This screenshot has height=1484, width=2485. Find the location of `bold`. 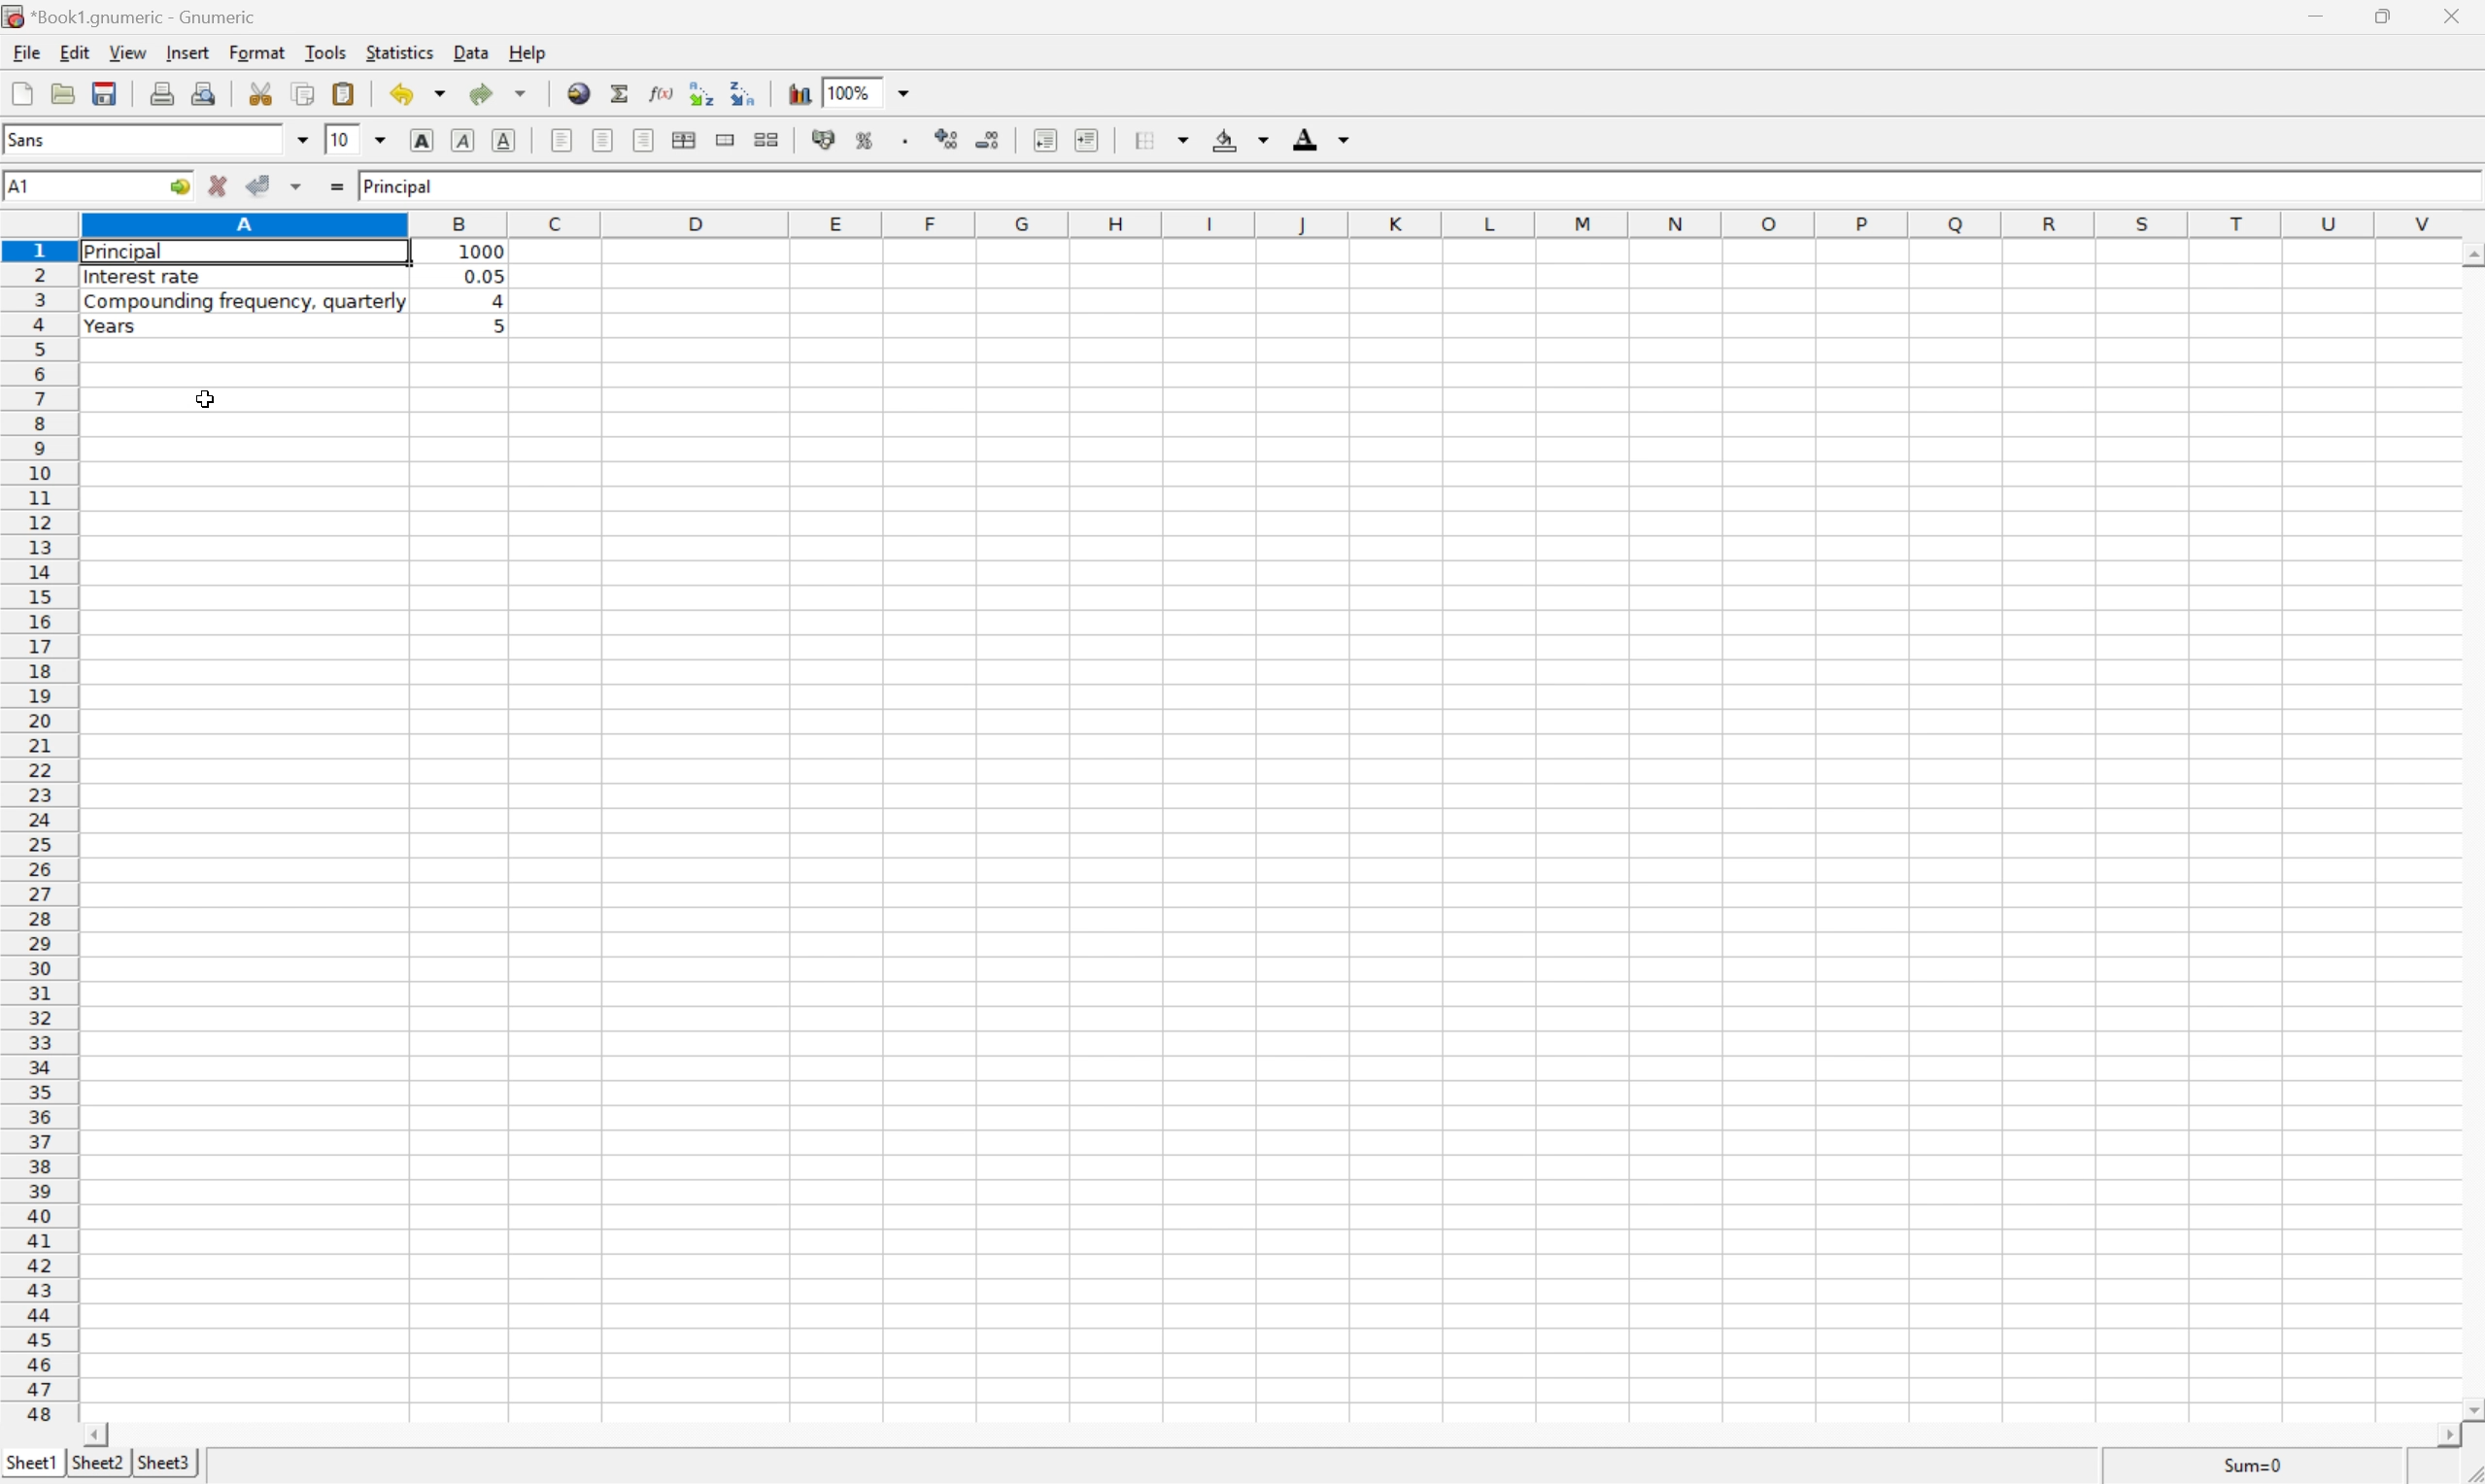

bold is located at coordinates (420, 138).